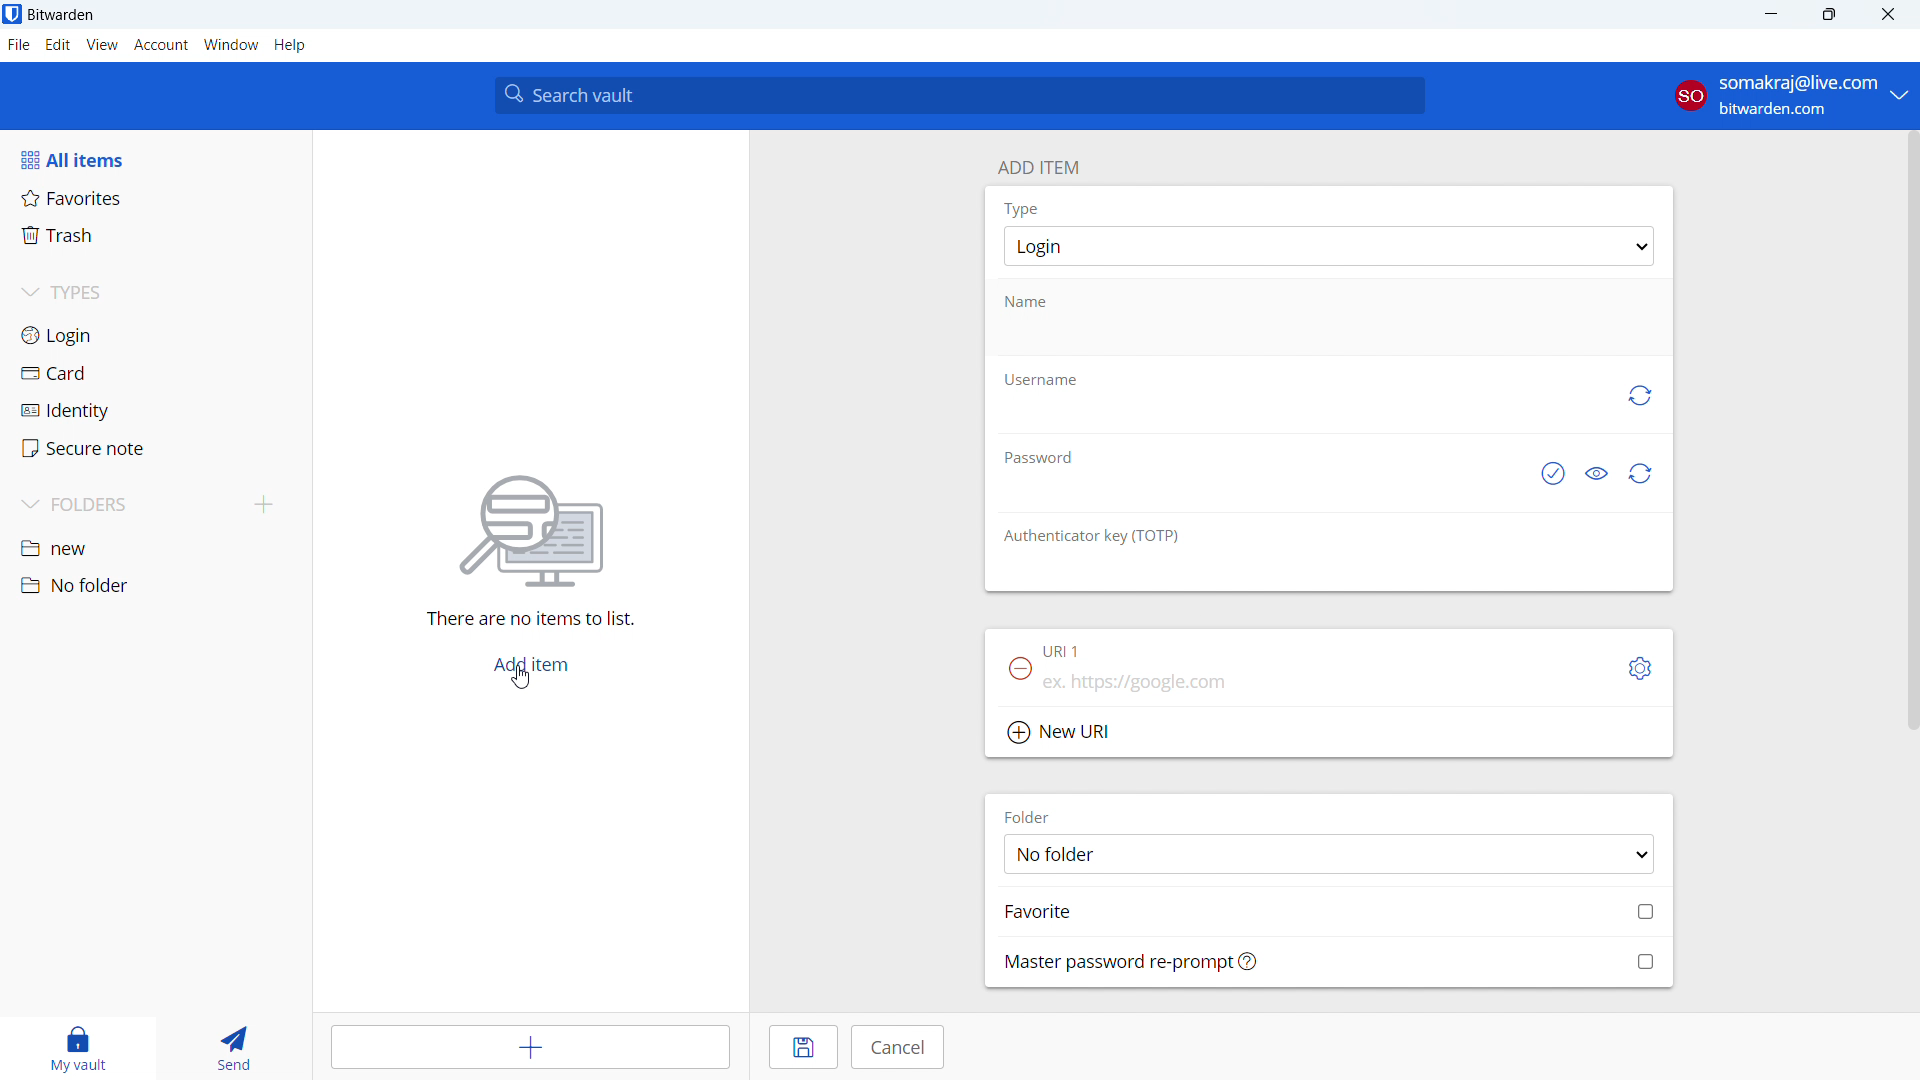 Image resolution: width=1920 pixels, height=1080 pixels. Describe the element at coordinates (1040, 380) in the screenshot. I see `Username` at that location.